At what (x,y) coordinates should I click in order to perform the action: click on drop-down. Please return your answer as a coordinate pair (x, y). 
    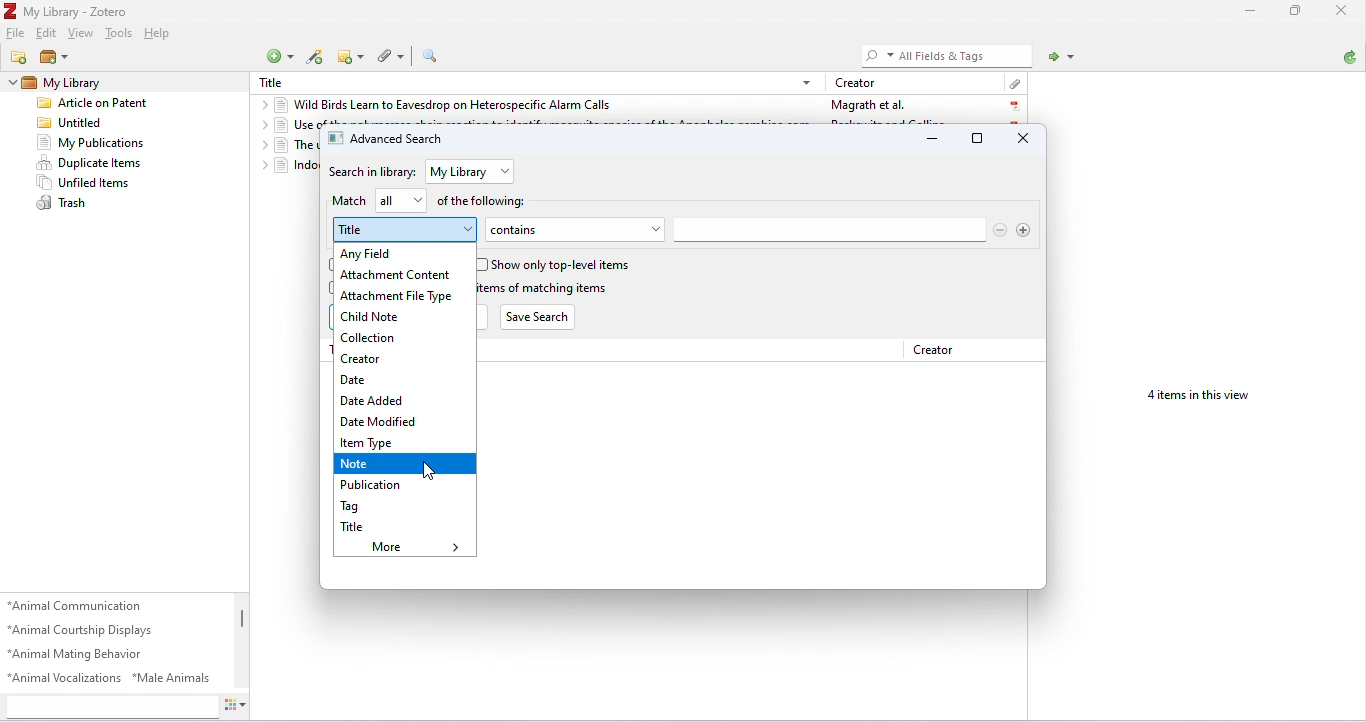
    Looking at the image, I should click on (260, 145).